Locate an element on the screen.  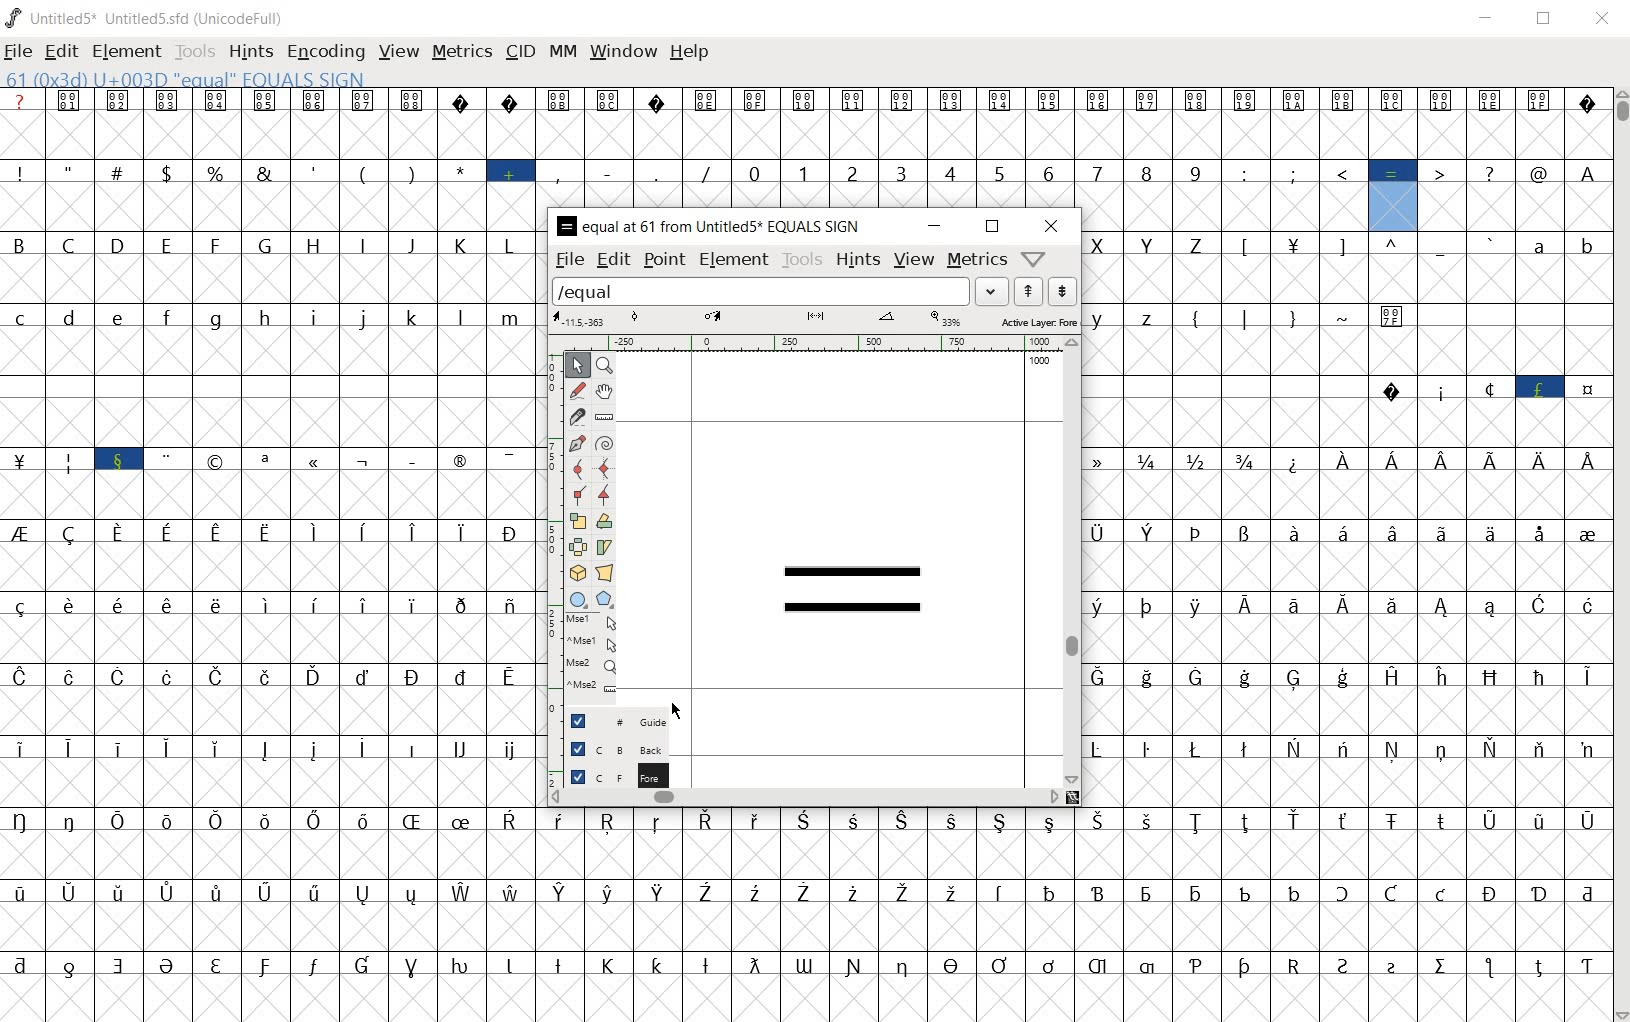
Guide is located at coordinates (612, 722).